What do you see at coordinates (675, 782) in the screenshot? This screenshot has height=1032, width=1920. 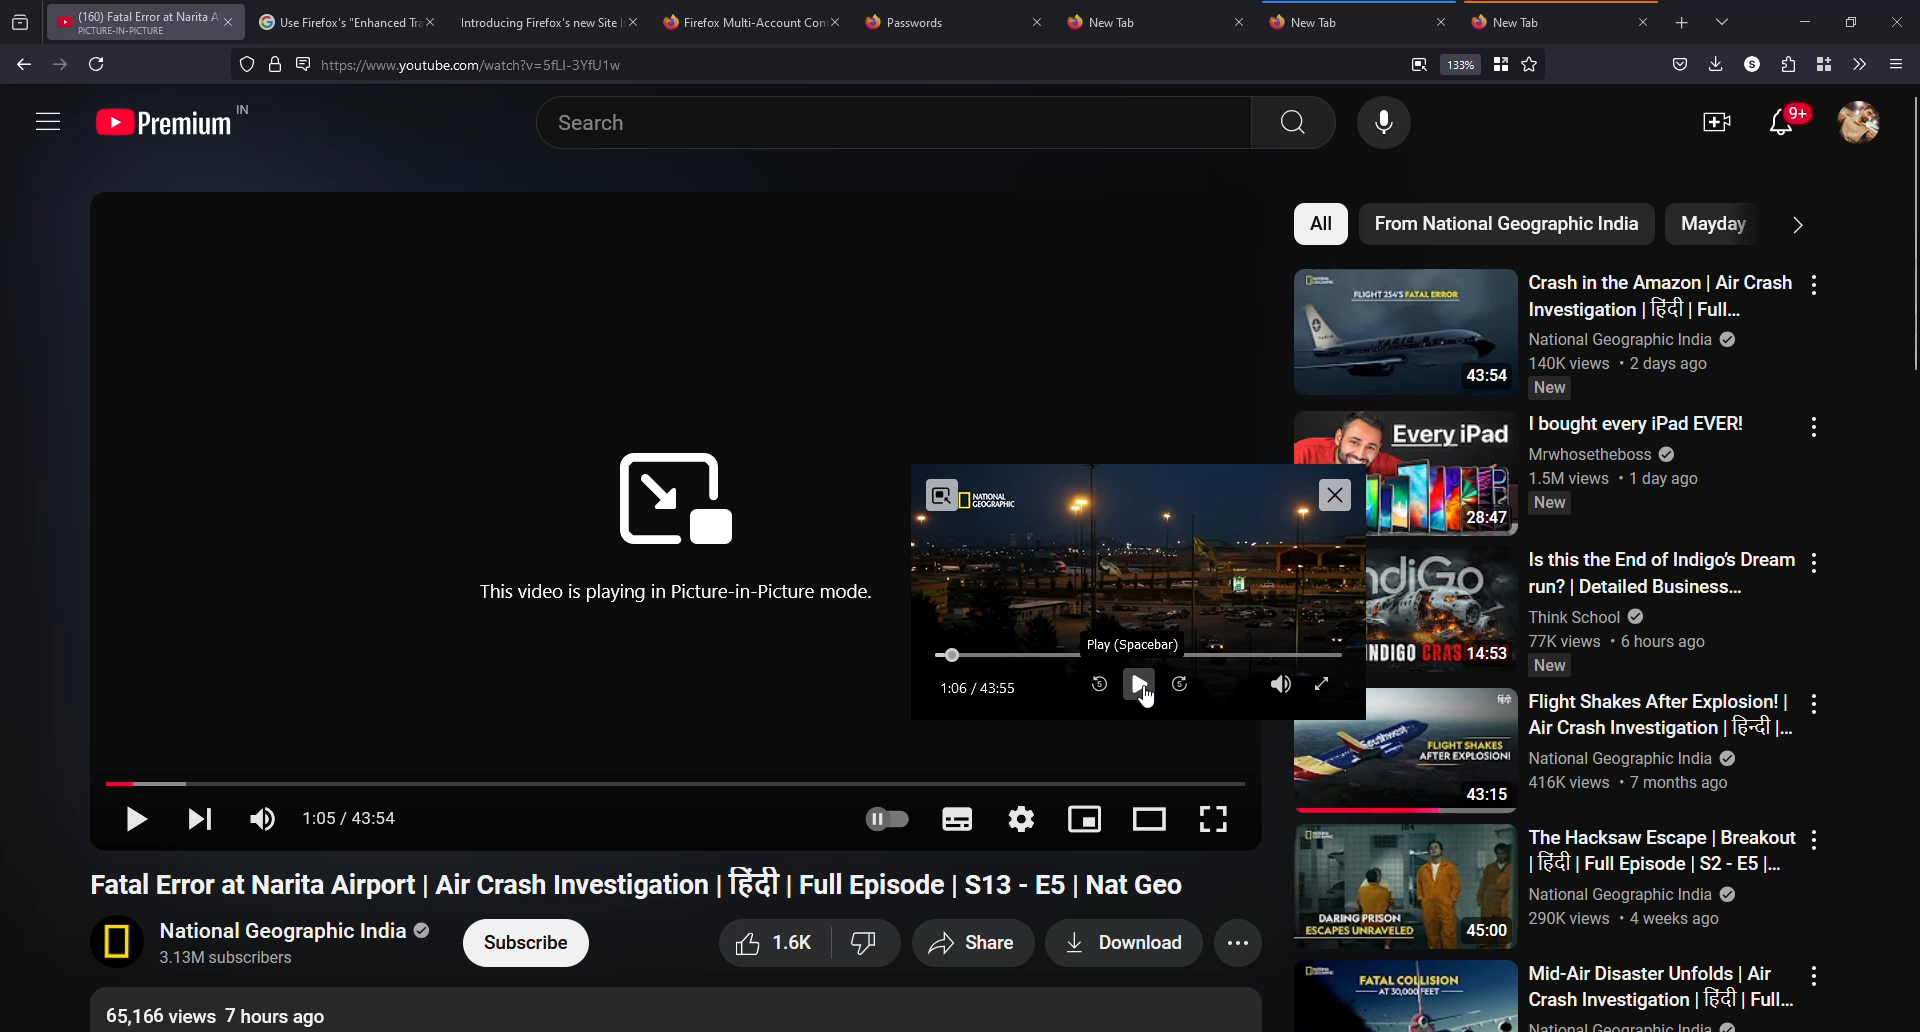 I see `move` at bounding box center [675, 782].